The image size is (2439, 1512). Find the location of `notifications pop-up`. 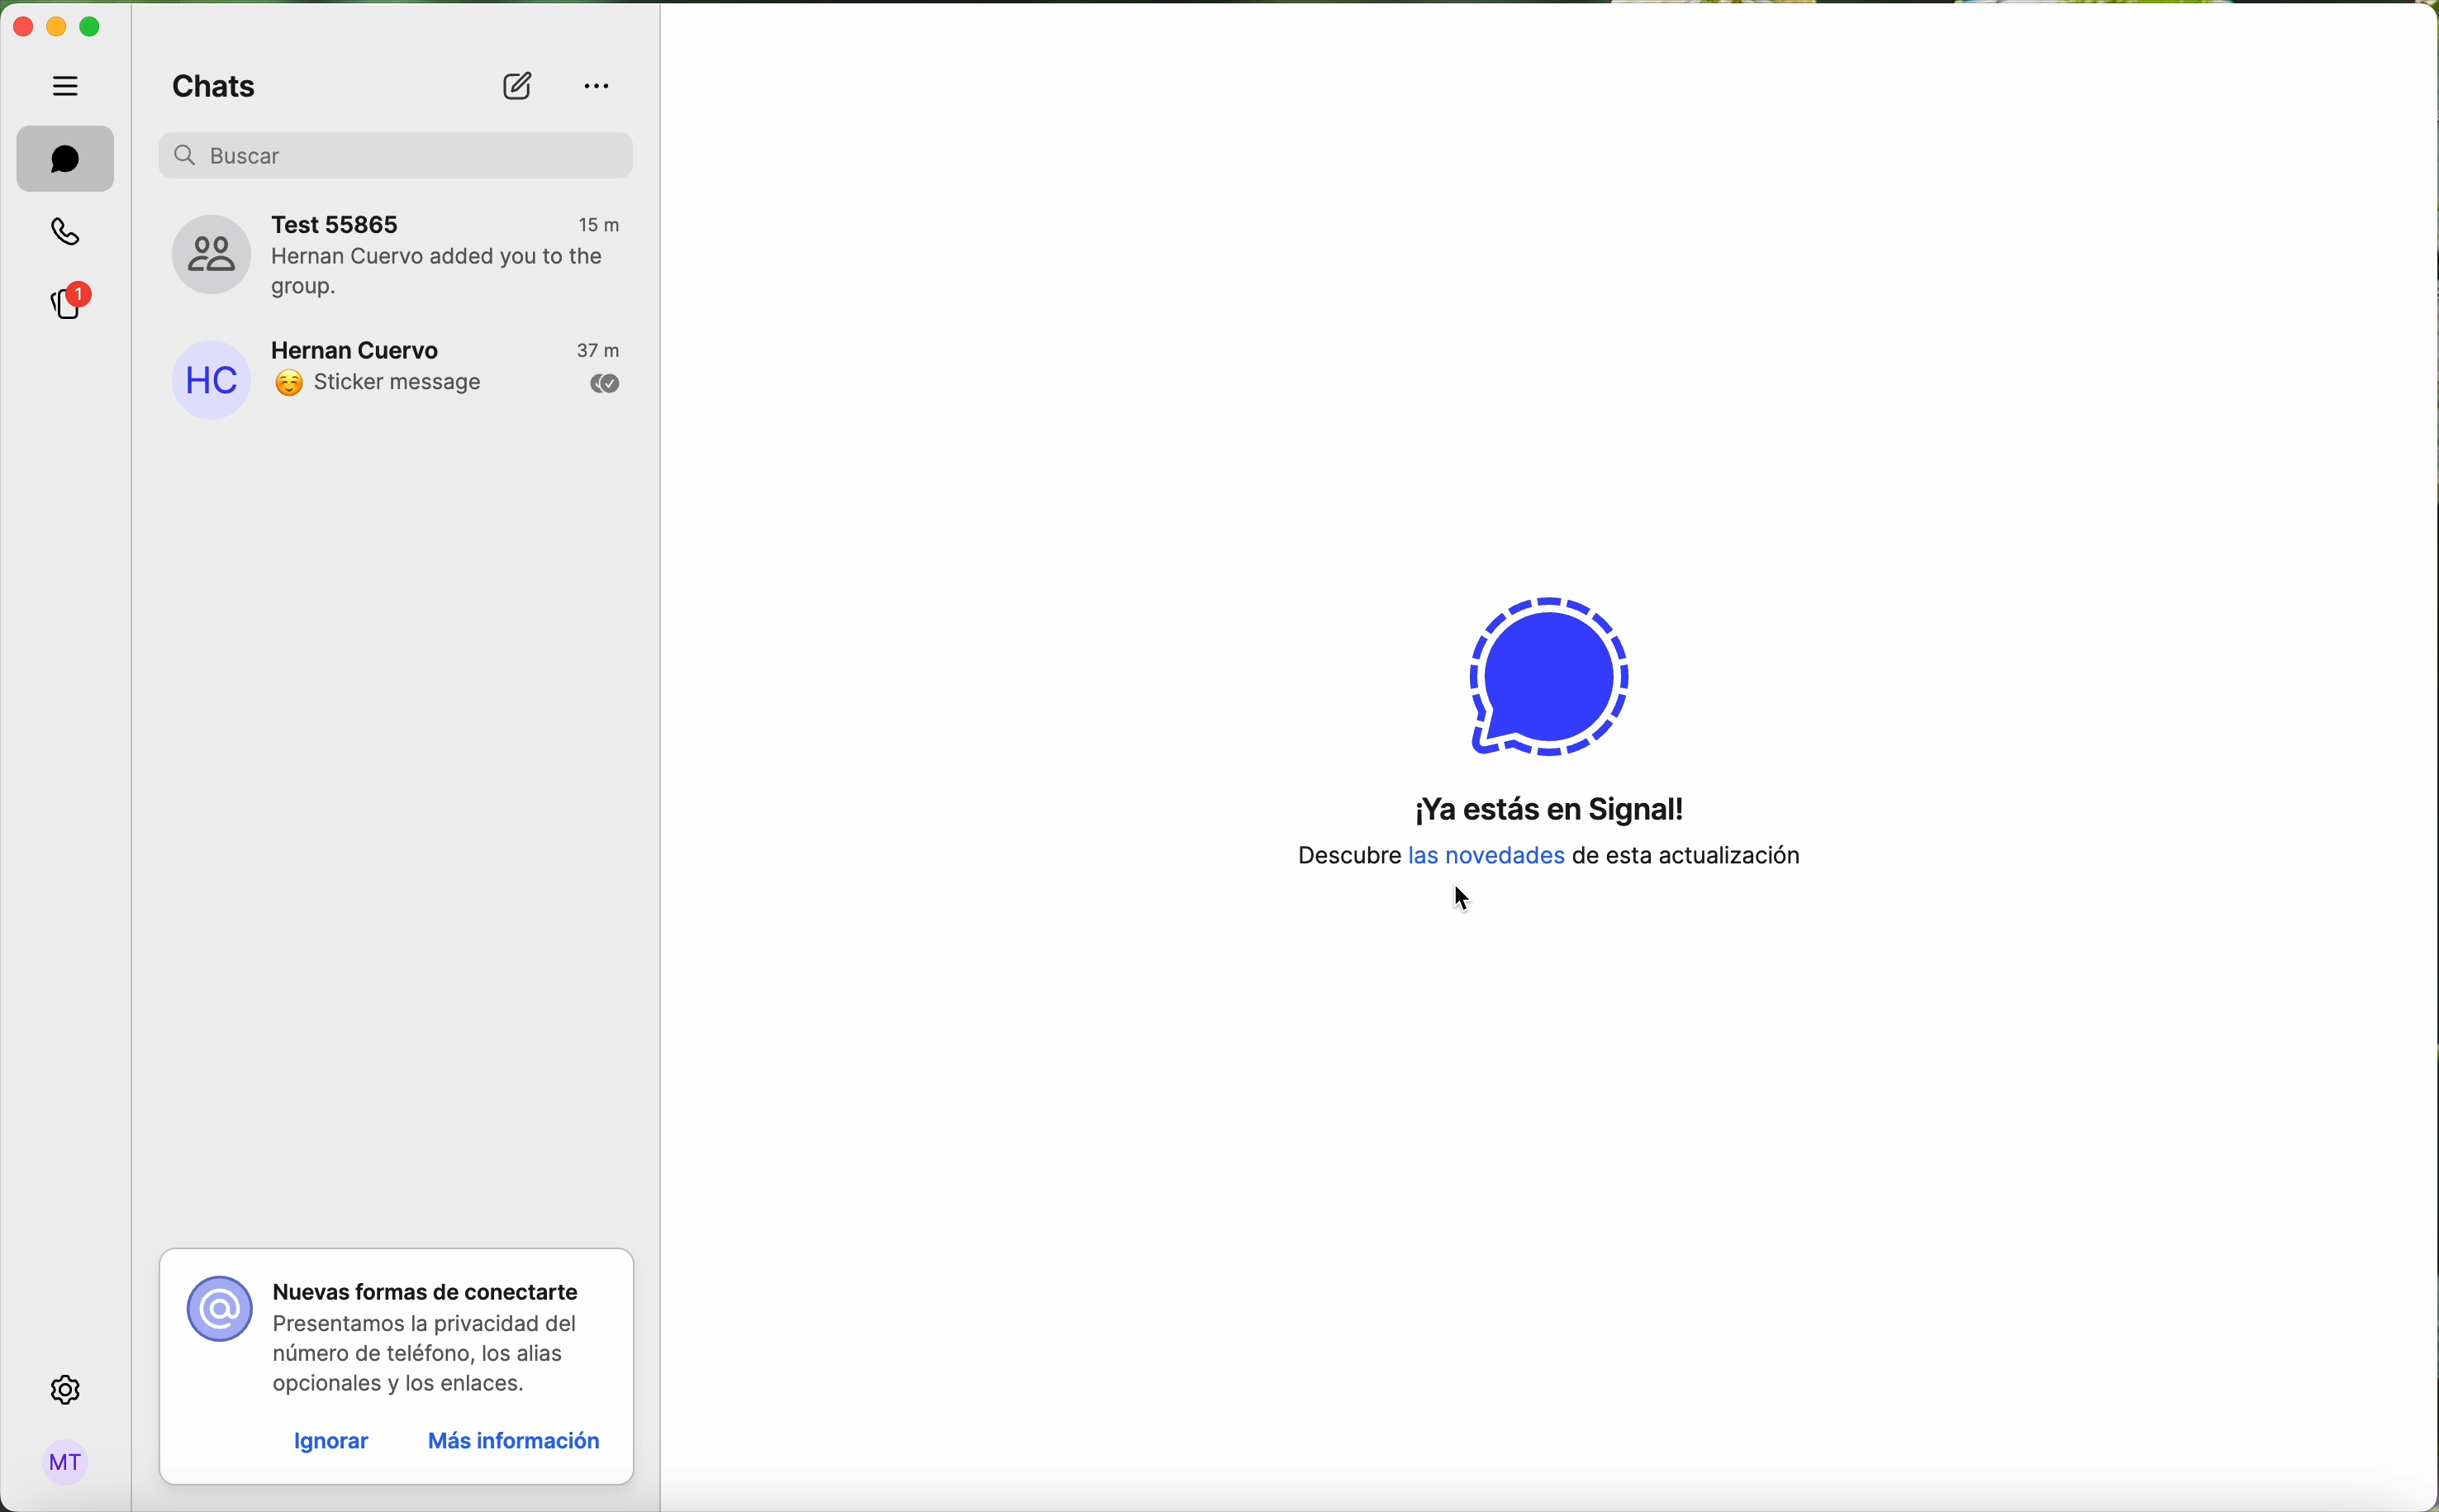

notifications pop-up is located at coordinates (399, 1327).